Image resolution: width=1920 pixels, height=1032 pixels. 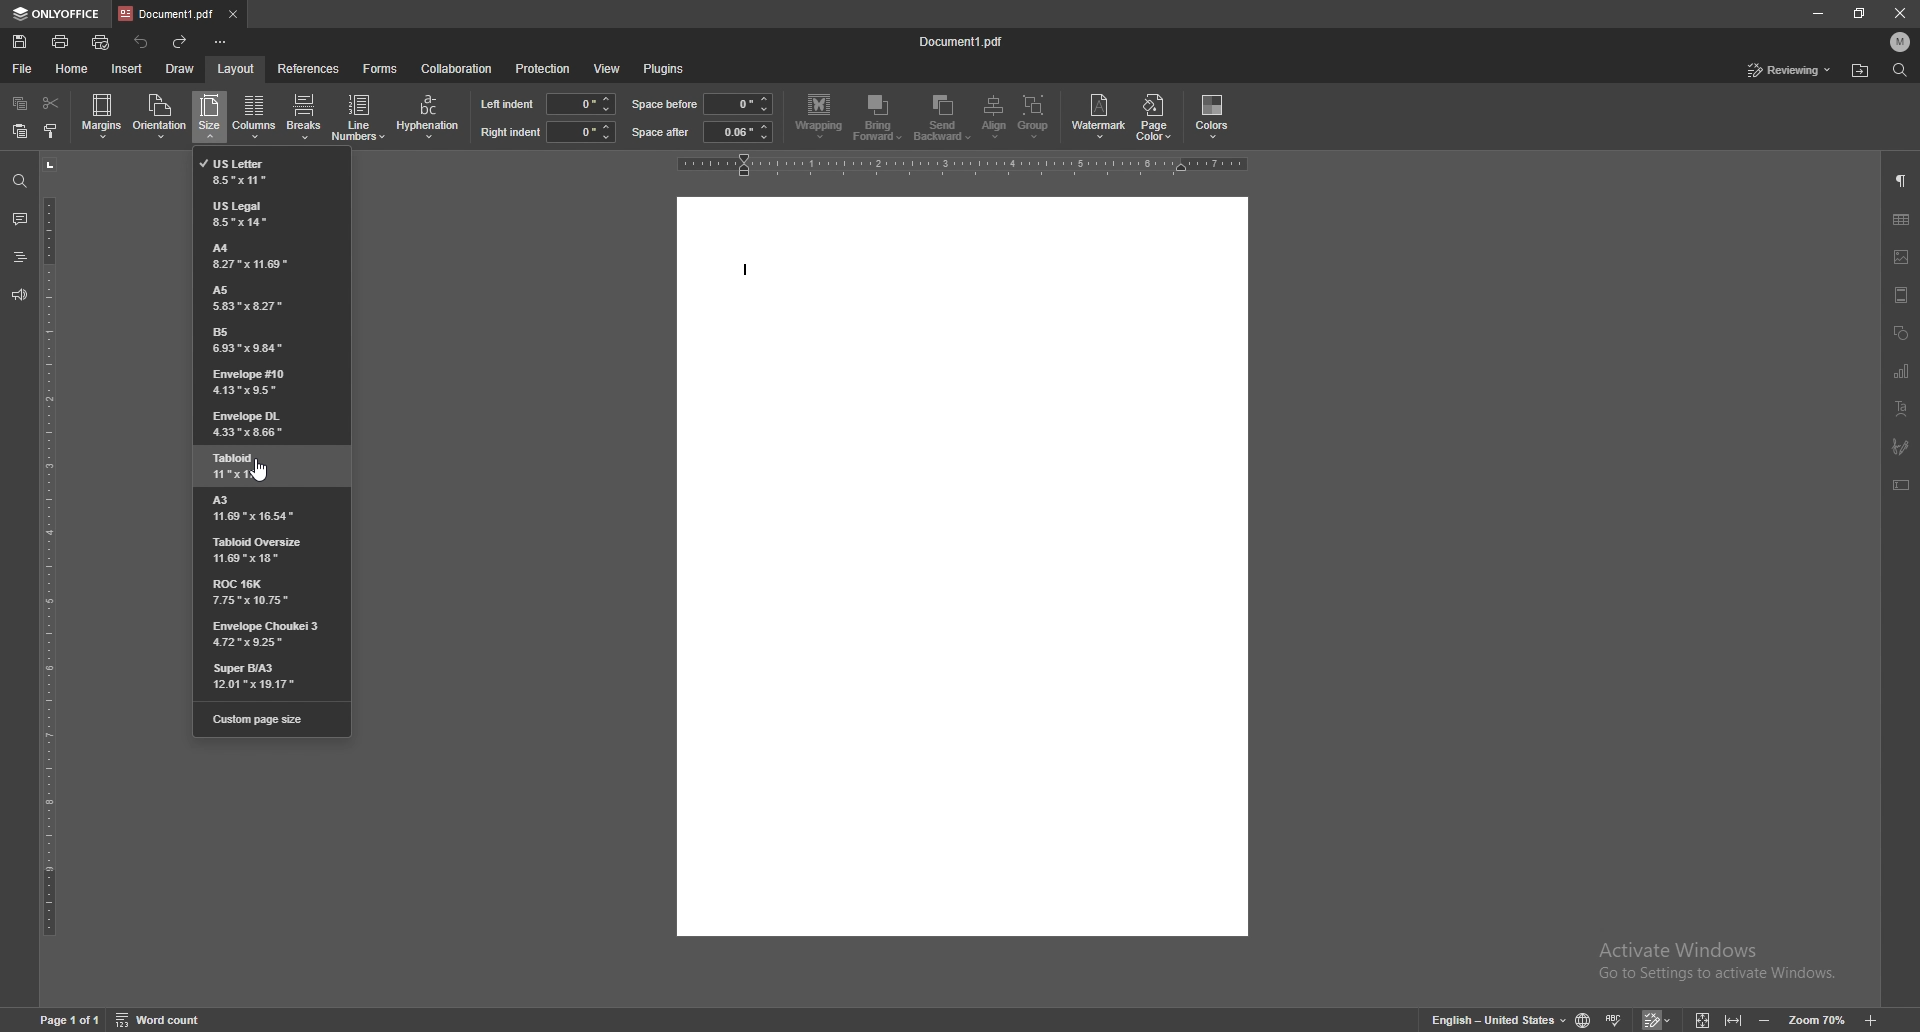 I want to click on fit to screen, so click(x=1703, y=1019).